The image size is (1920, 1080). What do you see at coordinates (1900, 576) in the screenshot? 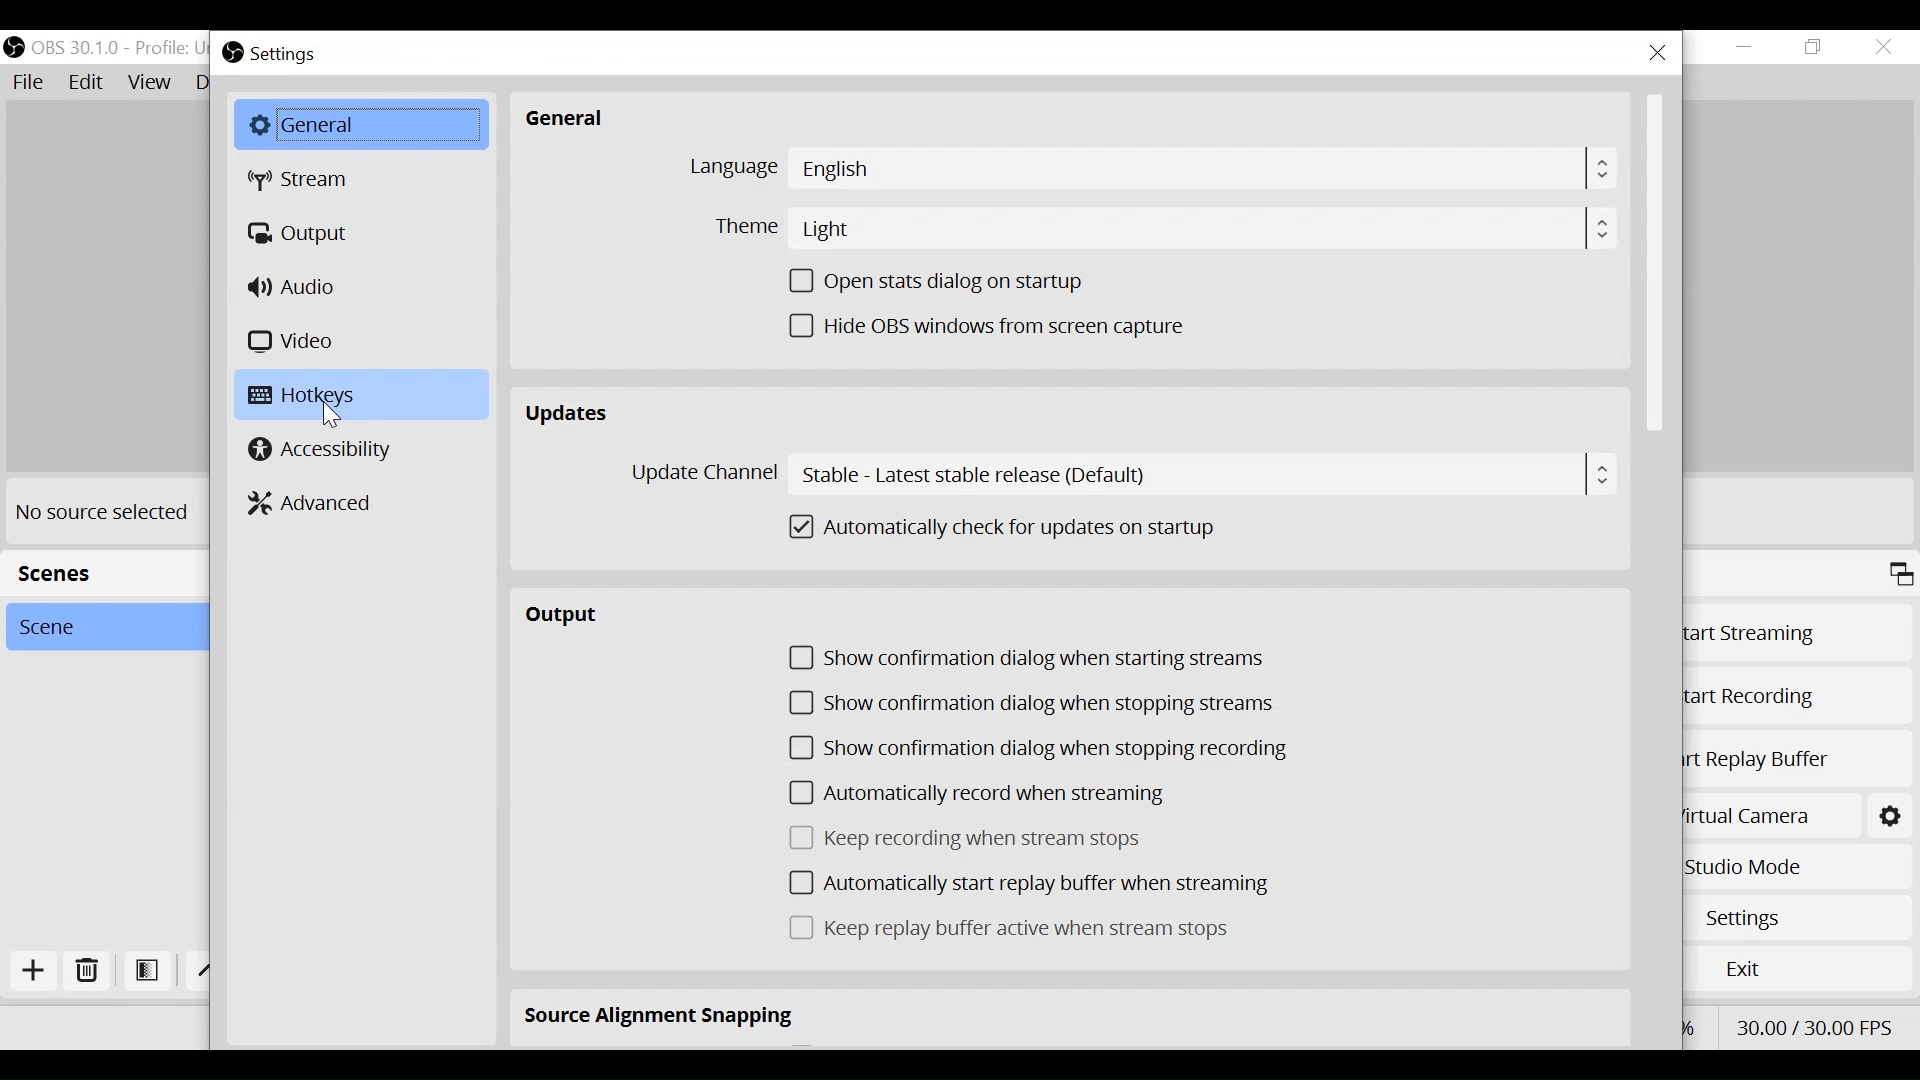
I see `Maximize` at bounding box center [1900, 576].